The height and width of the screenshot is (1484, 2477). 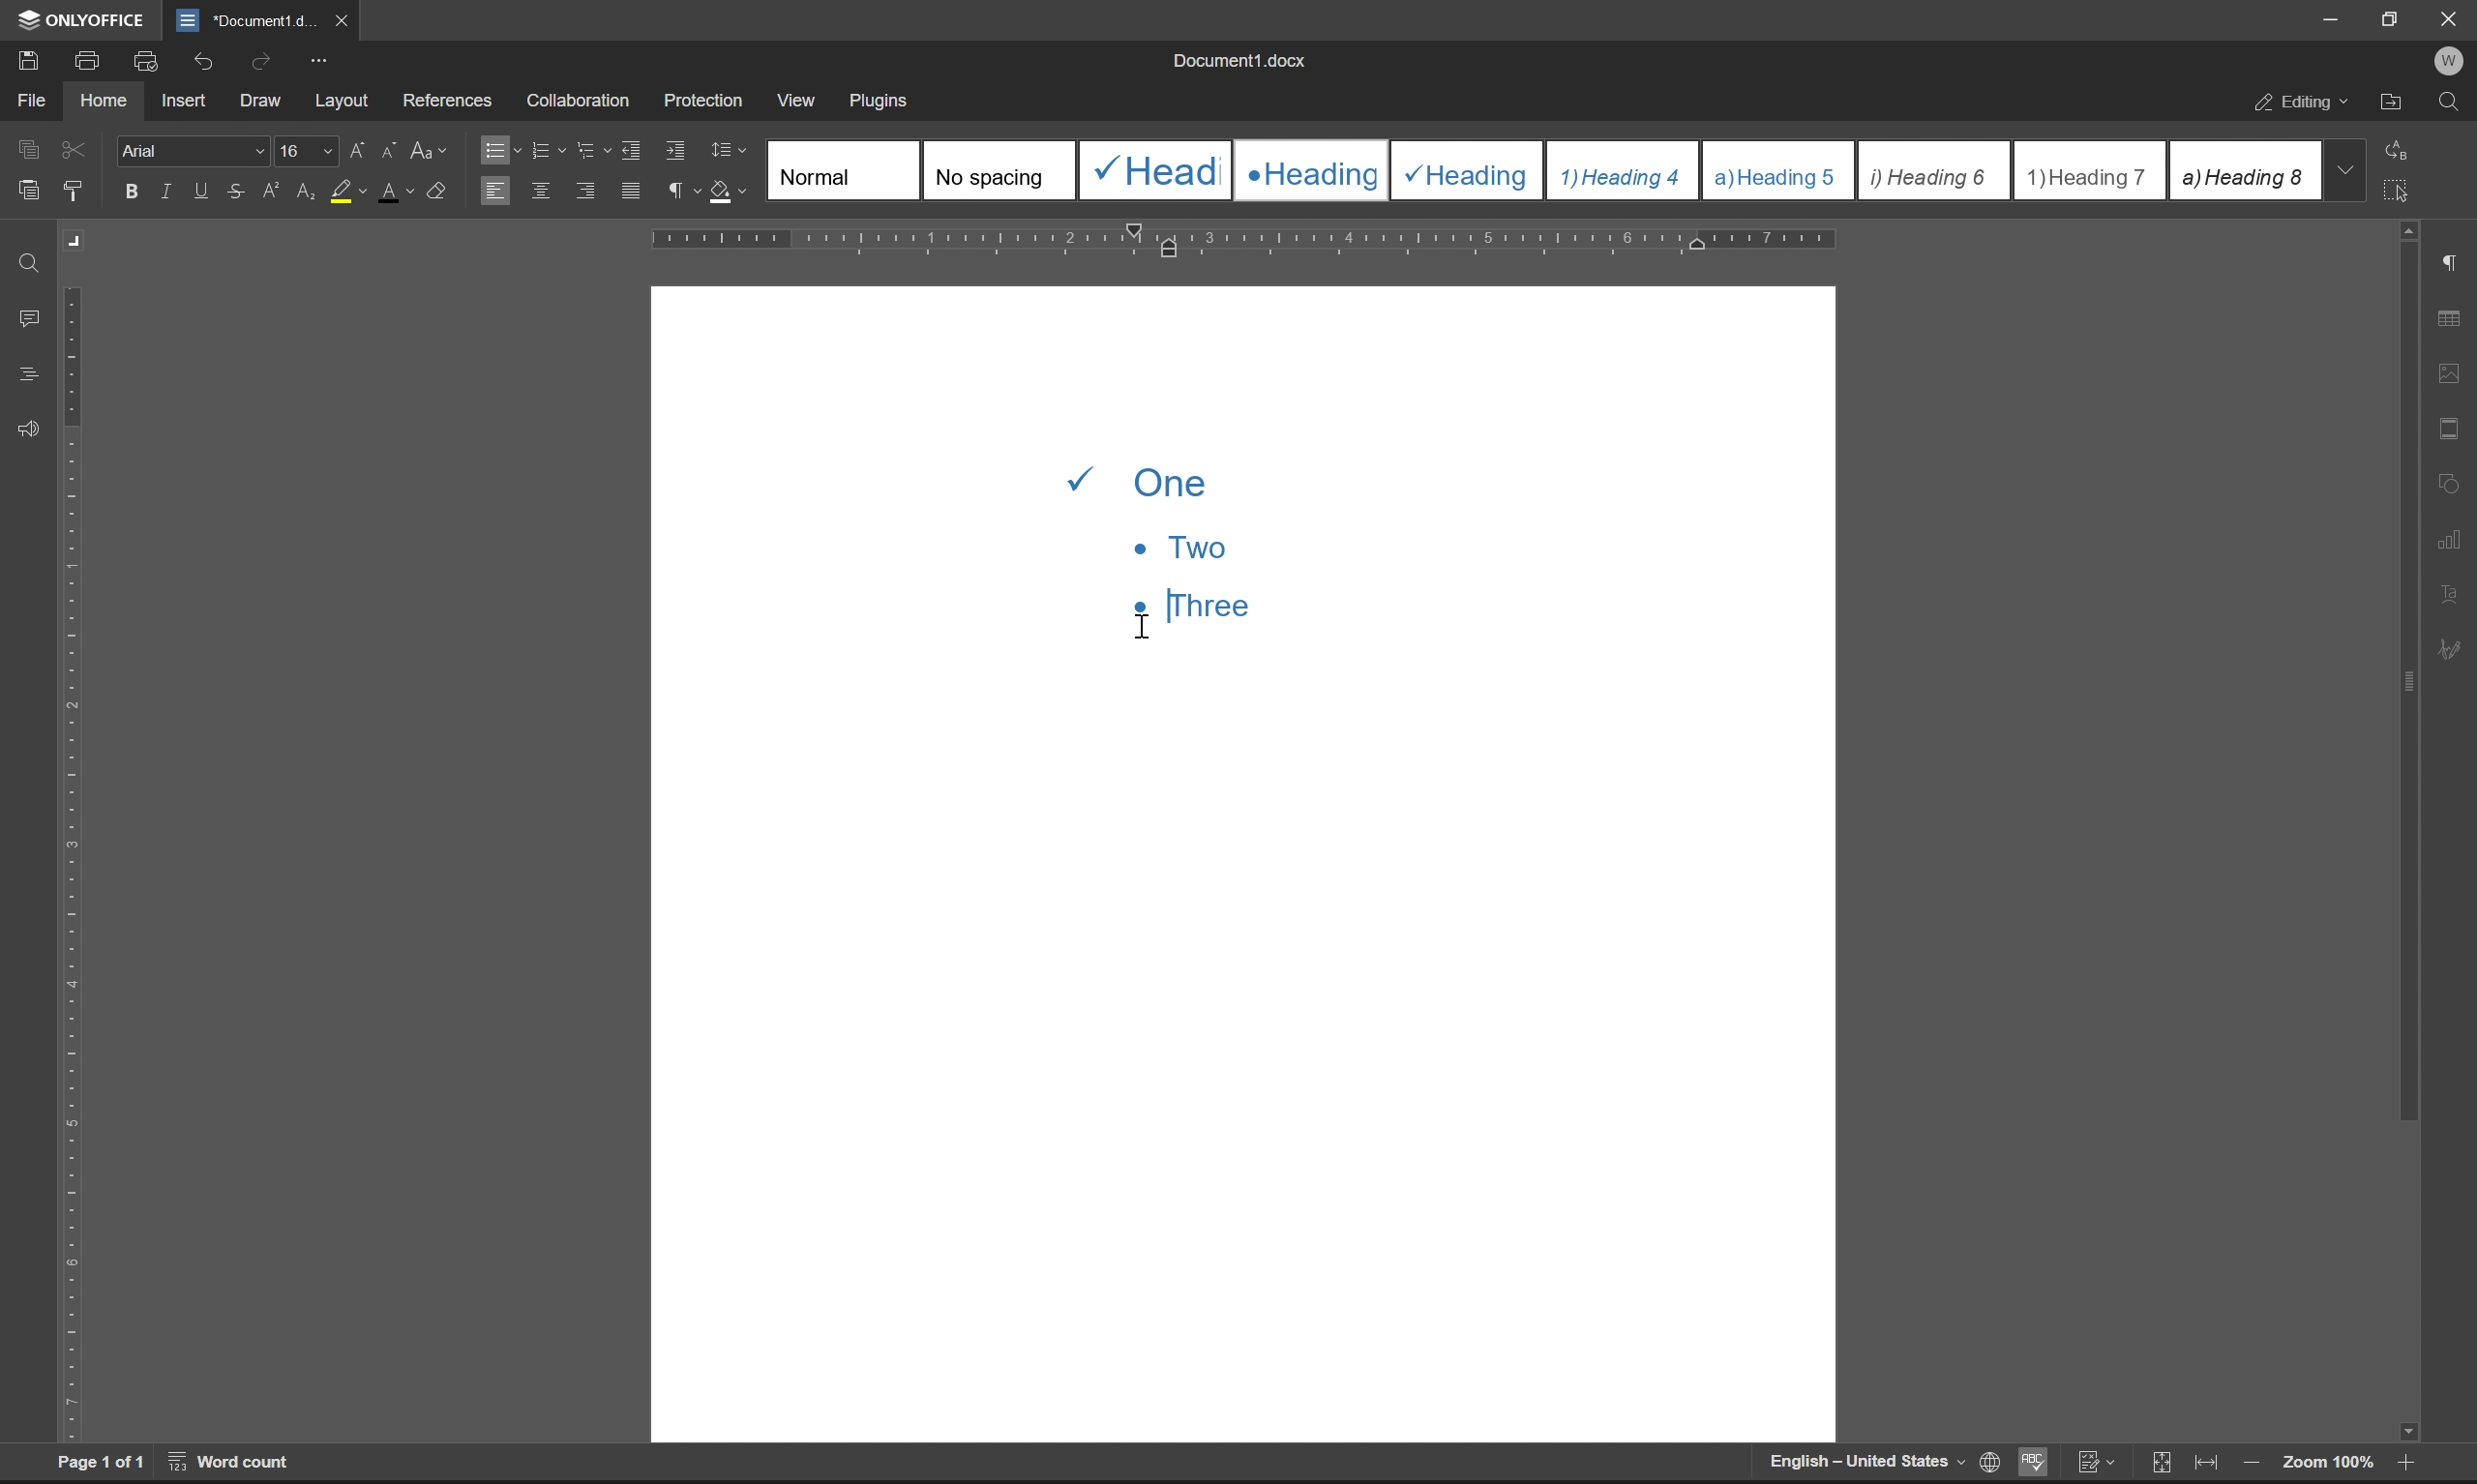 I want to click on align left, so click(x=494, y=189).